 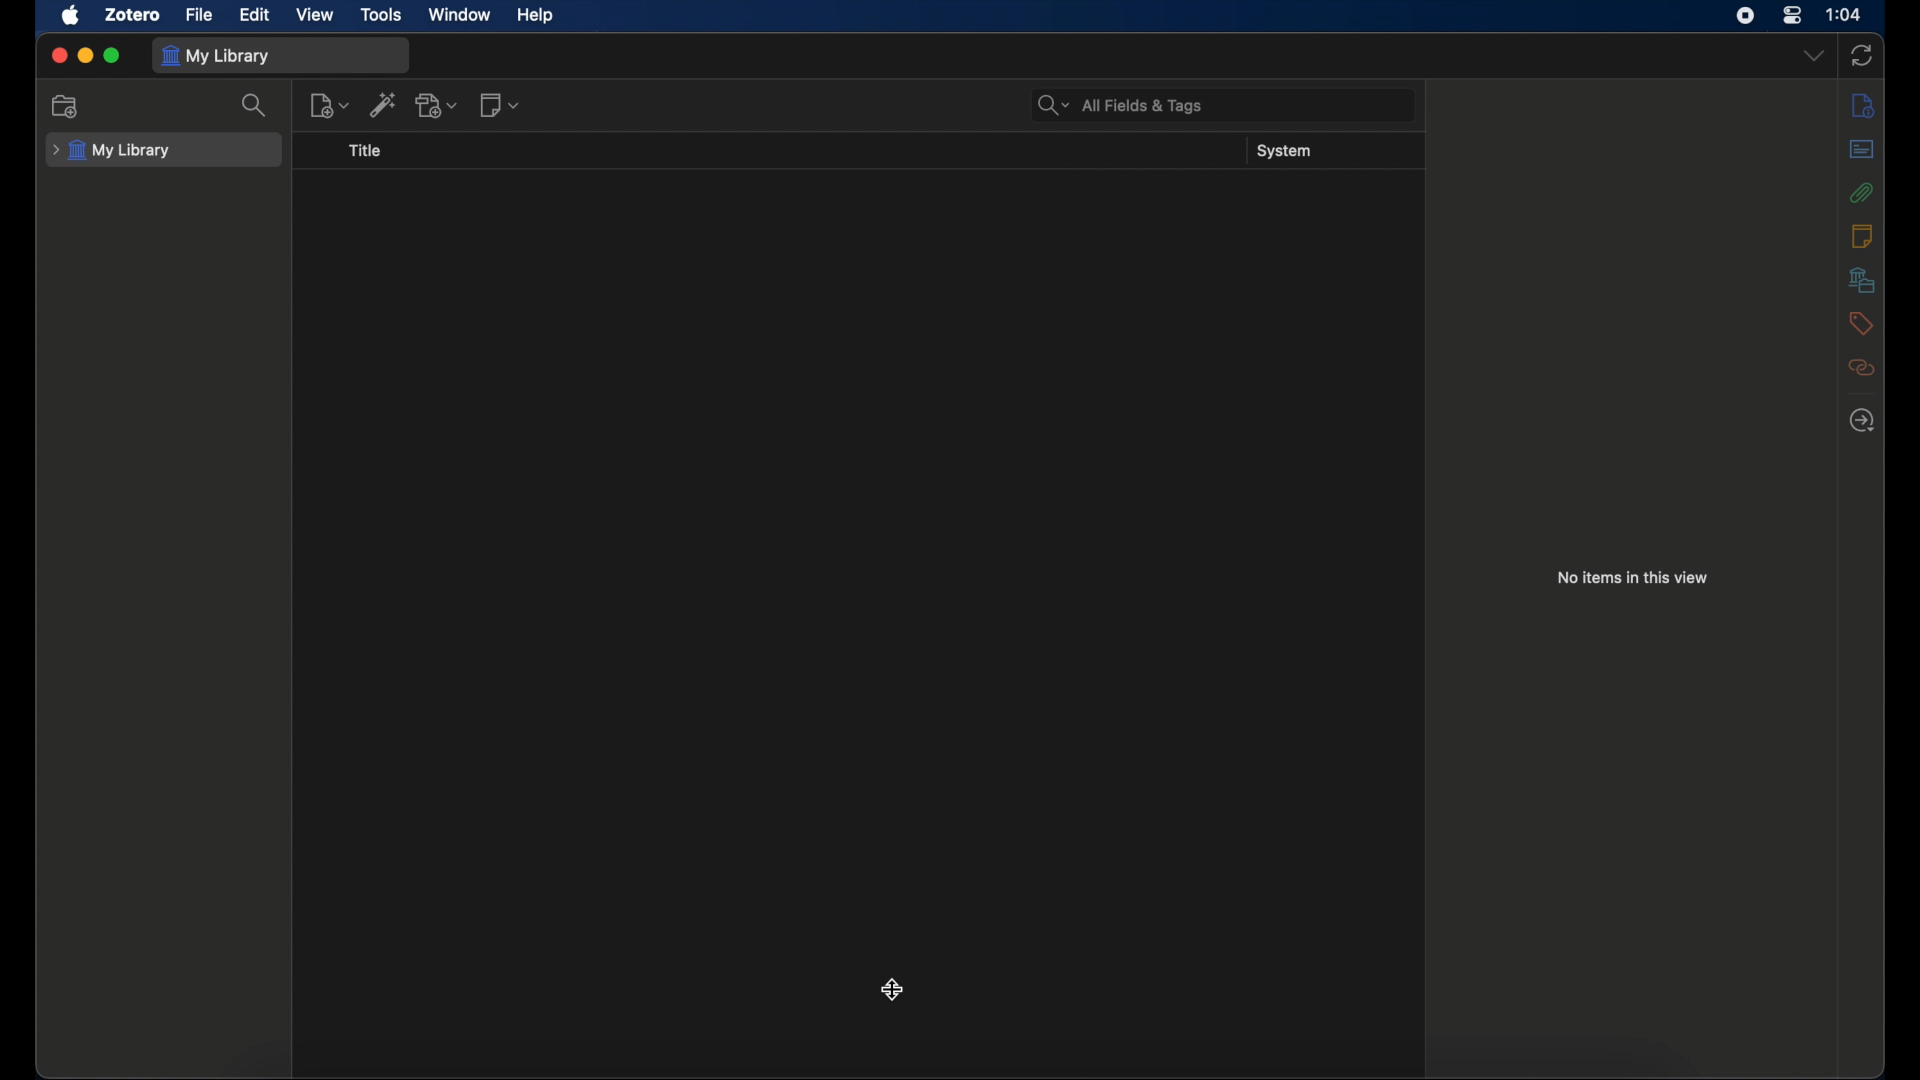 I want to click on related, so click(x=1861, y=367).